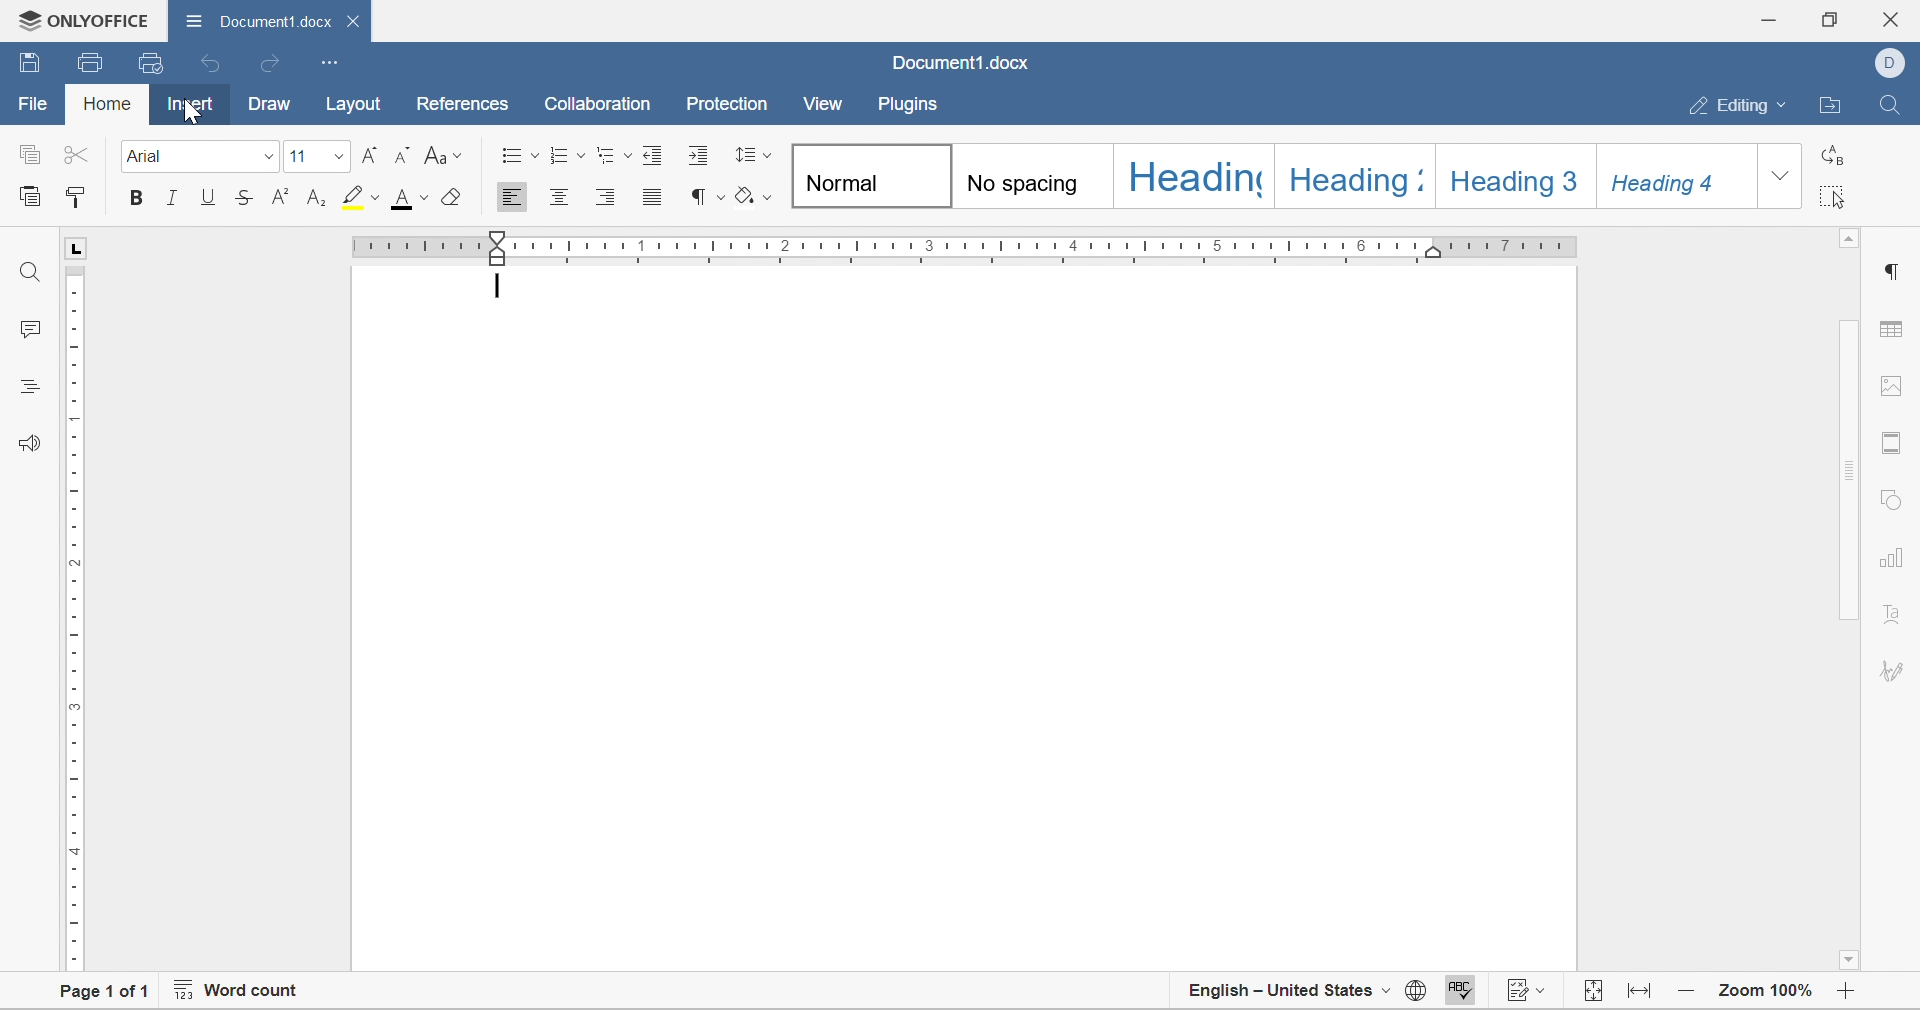  Describe the element at coordinates (208, 197) in the screenshot. I see `Underline` at that location.